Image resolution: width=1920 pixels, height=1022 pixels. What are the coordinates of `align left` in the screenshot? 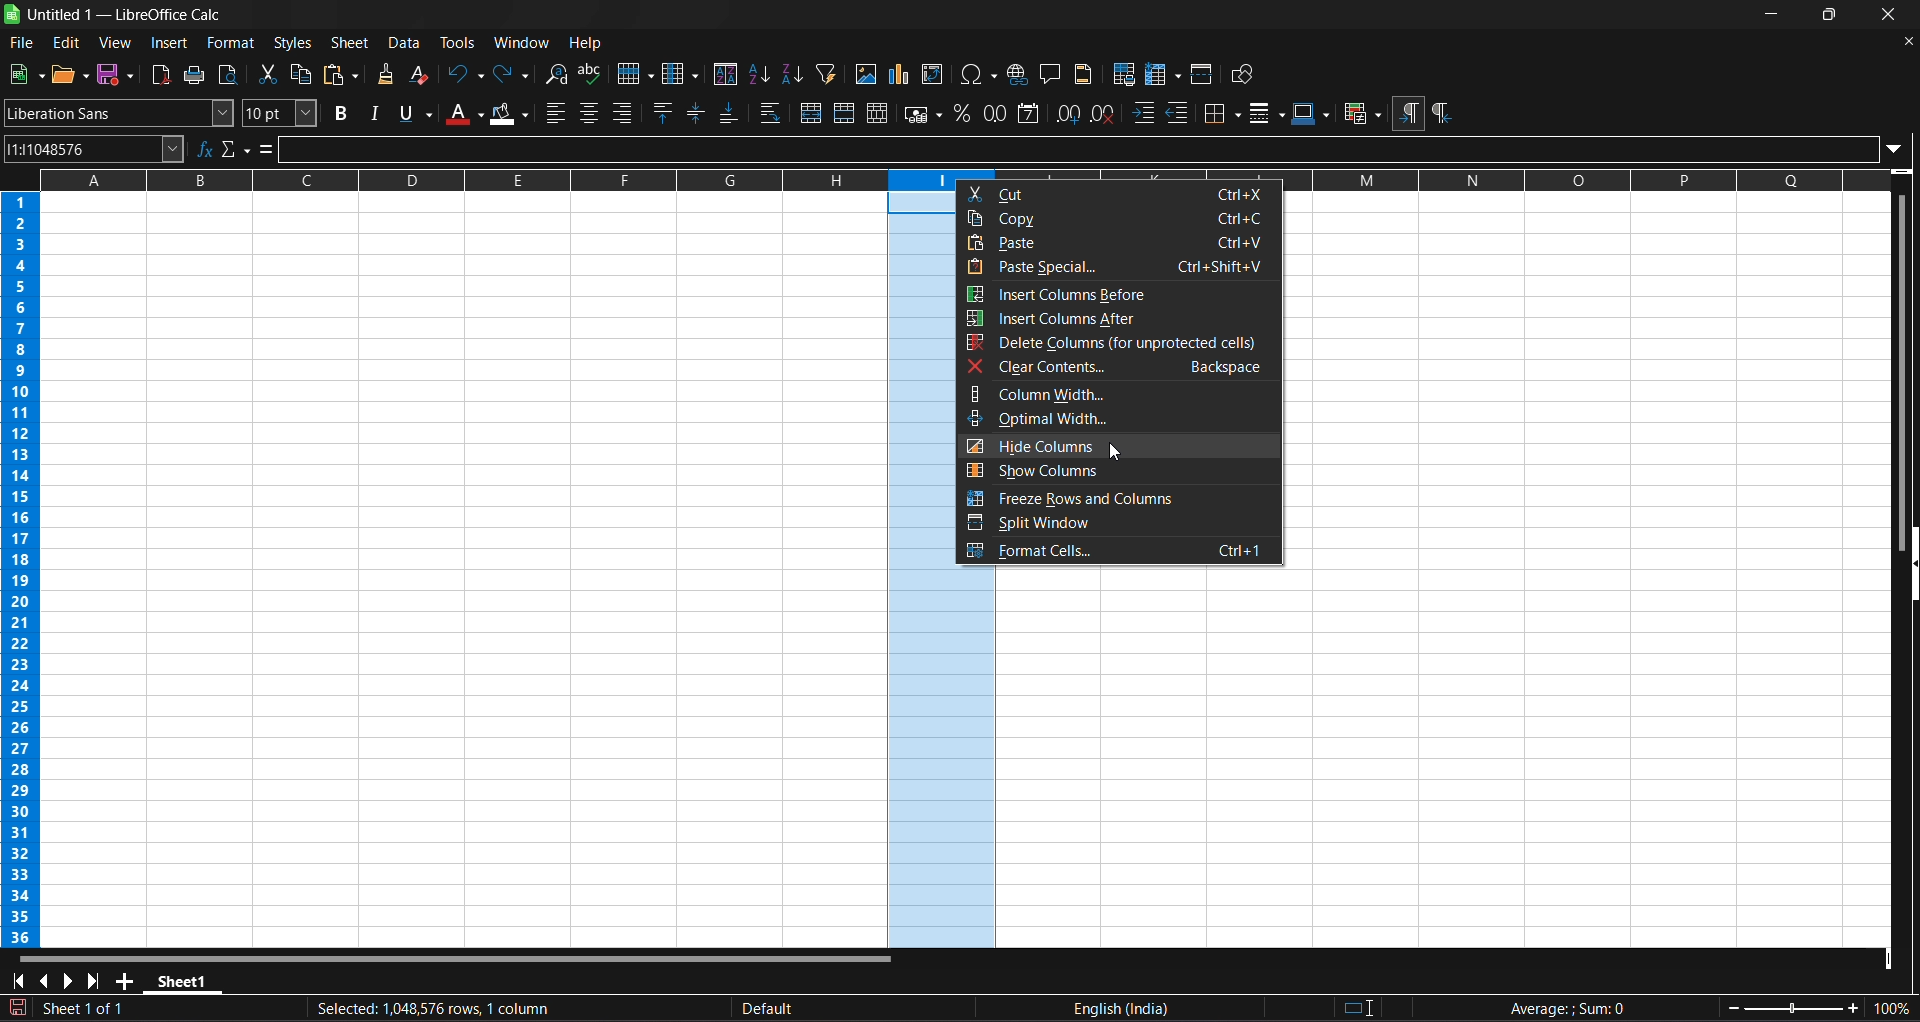 It's located at (553, 114).